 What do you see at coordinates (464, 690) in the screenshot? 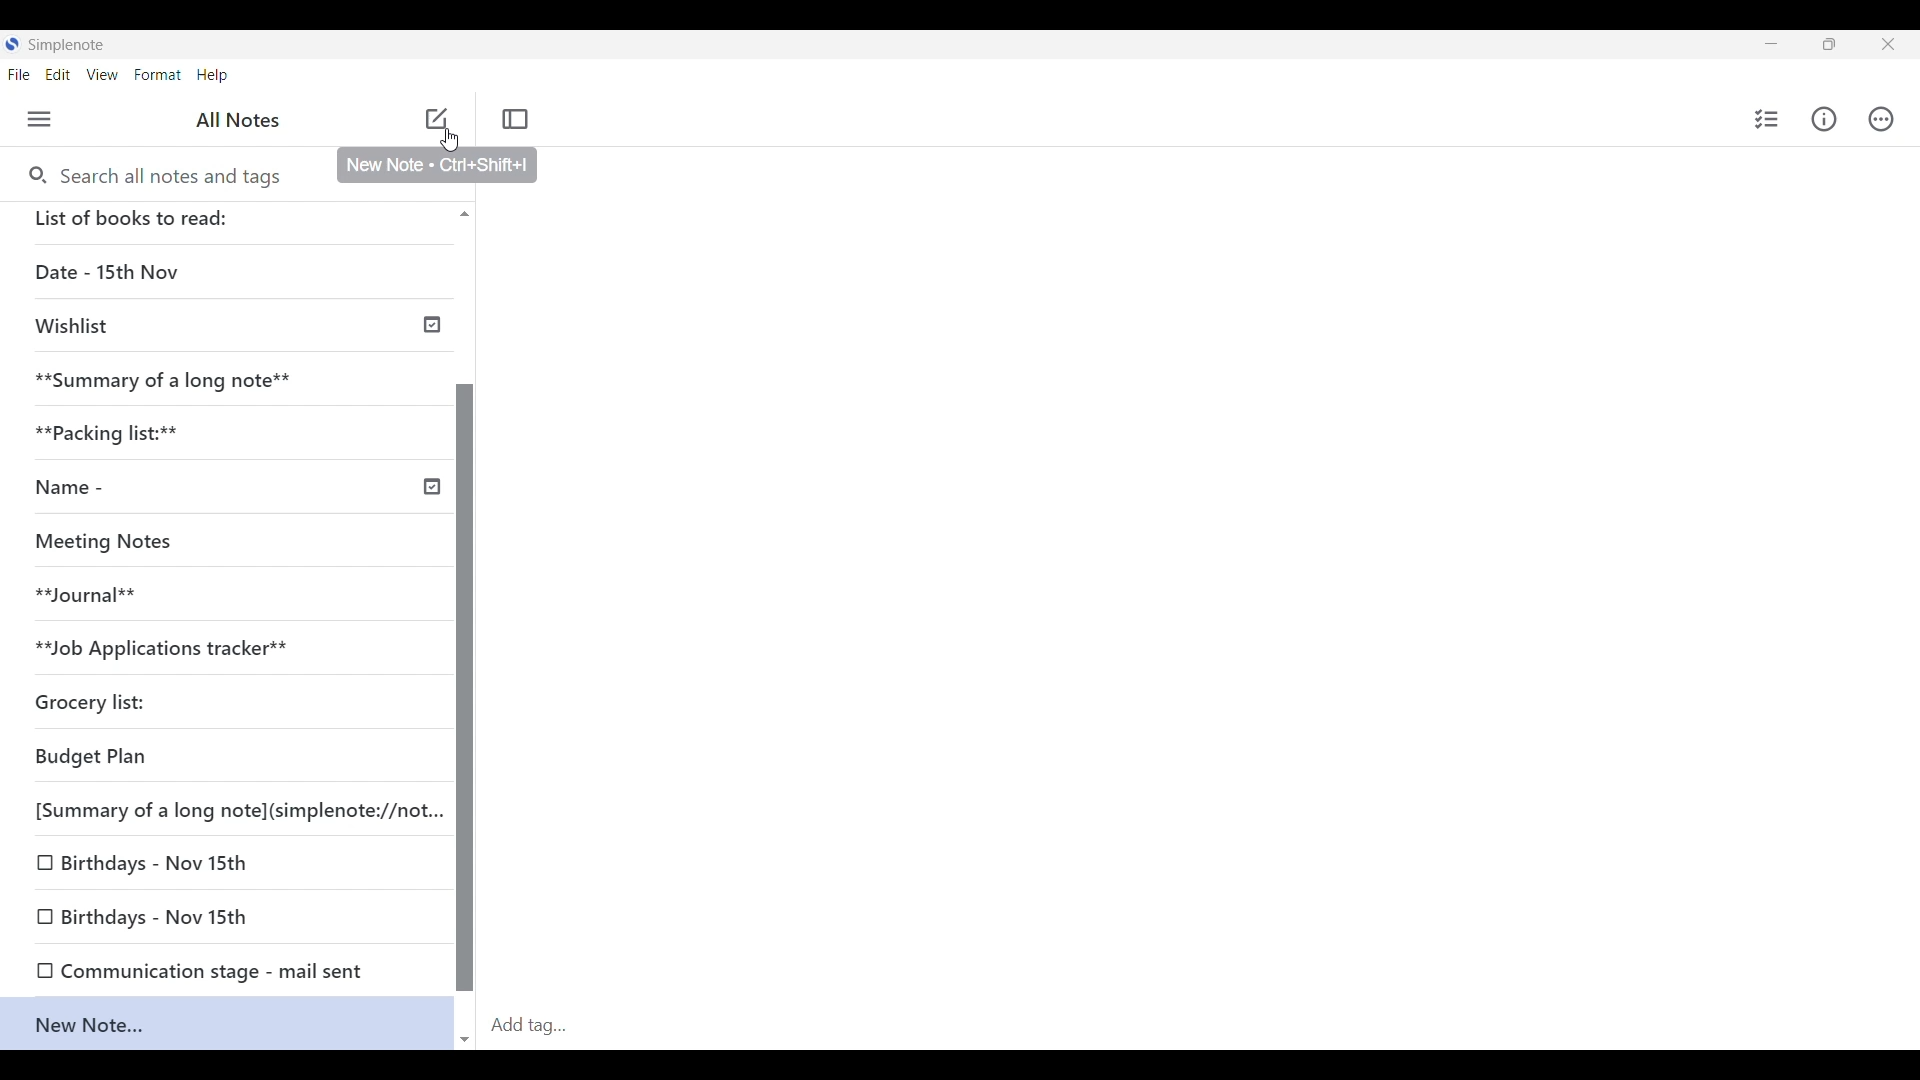
I see `Scroll bar` at bounding box center [464, 690].